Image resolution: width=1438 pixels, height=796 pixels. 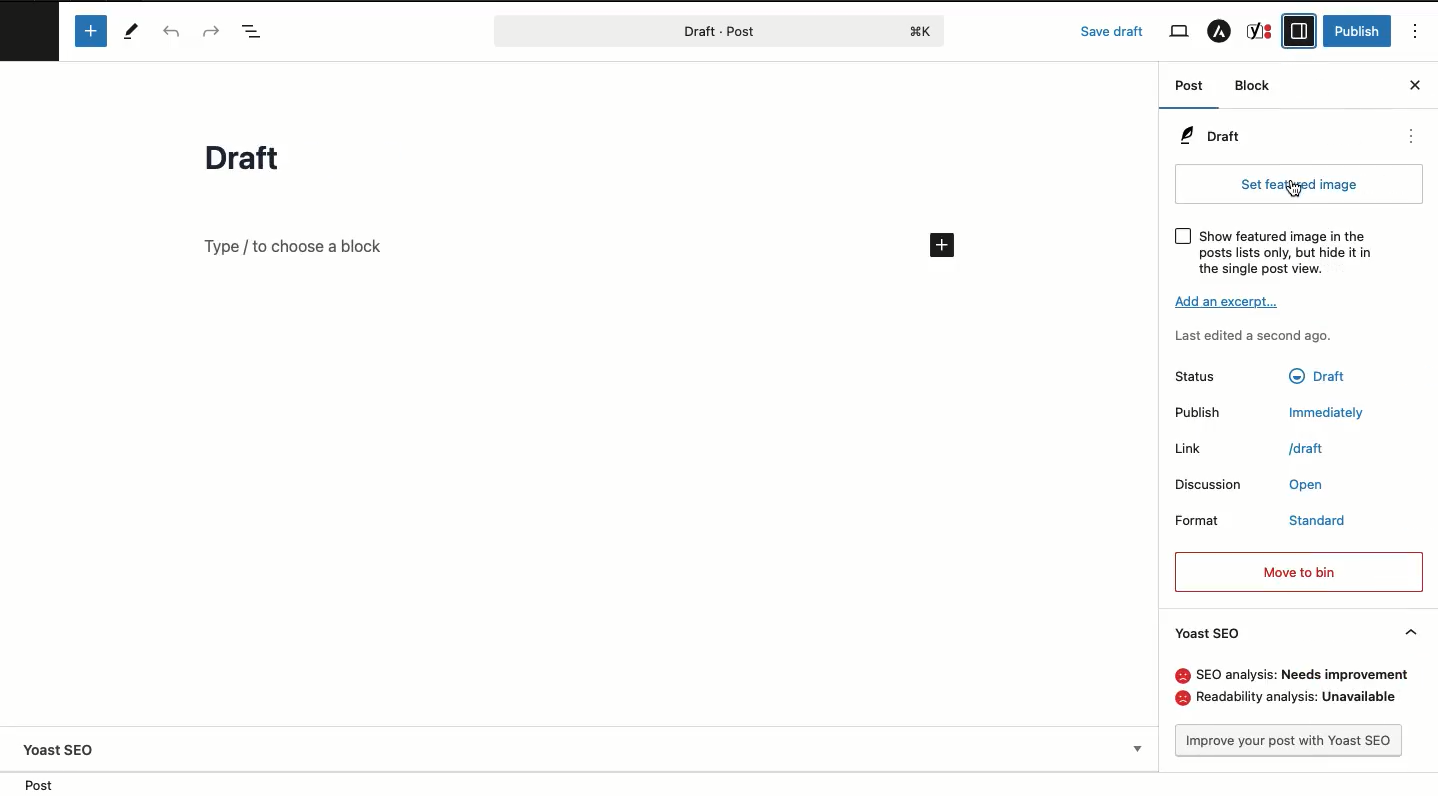 I want to click on Emoji, so click(x=1181, y=698).